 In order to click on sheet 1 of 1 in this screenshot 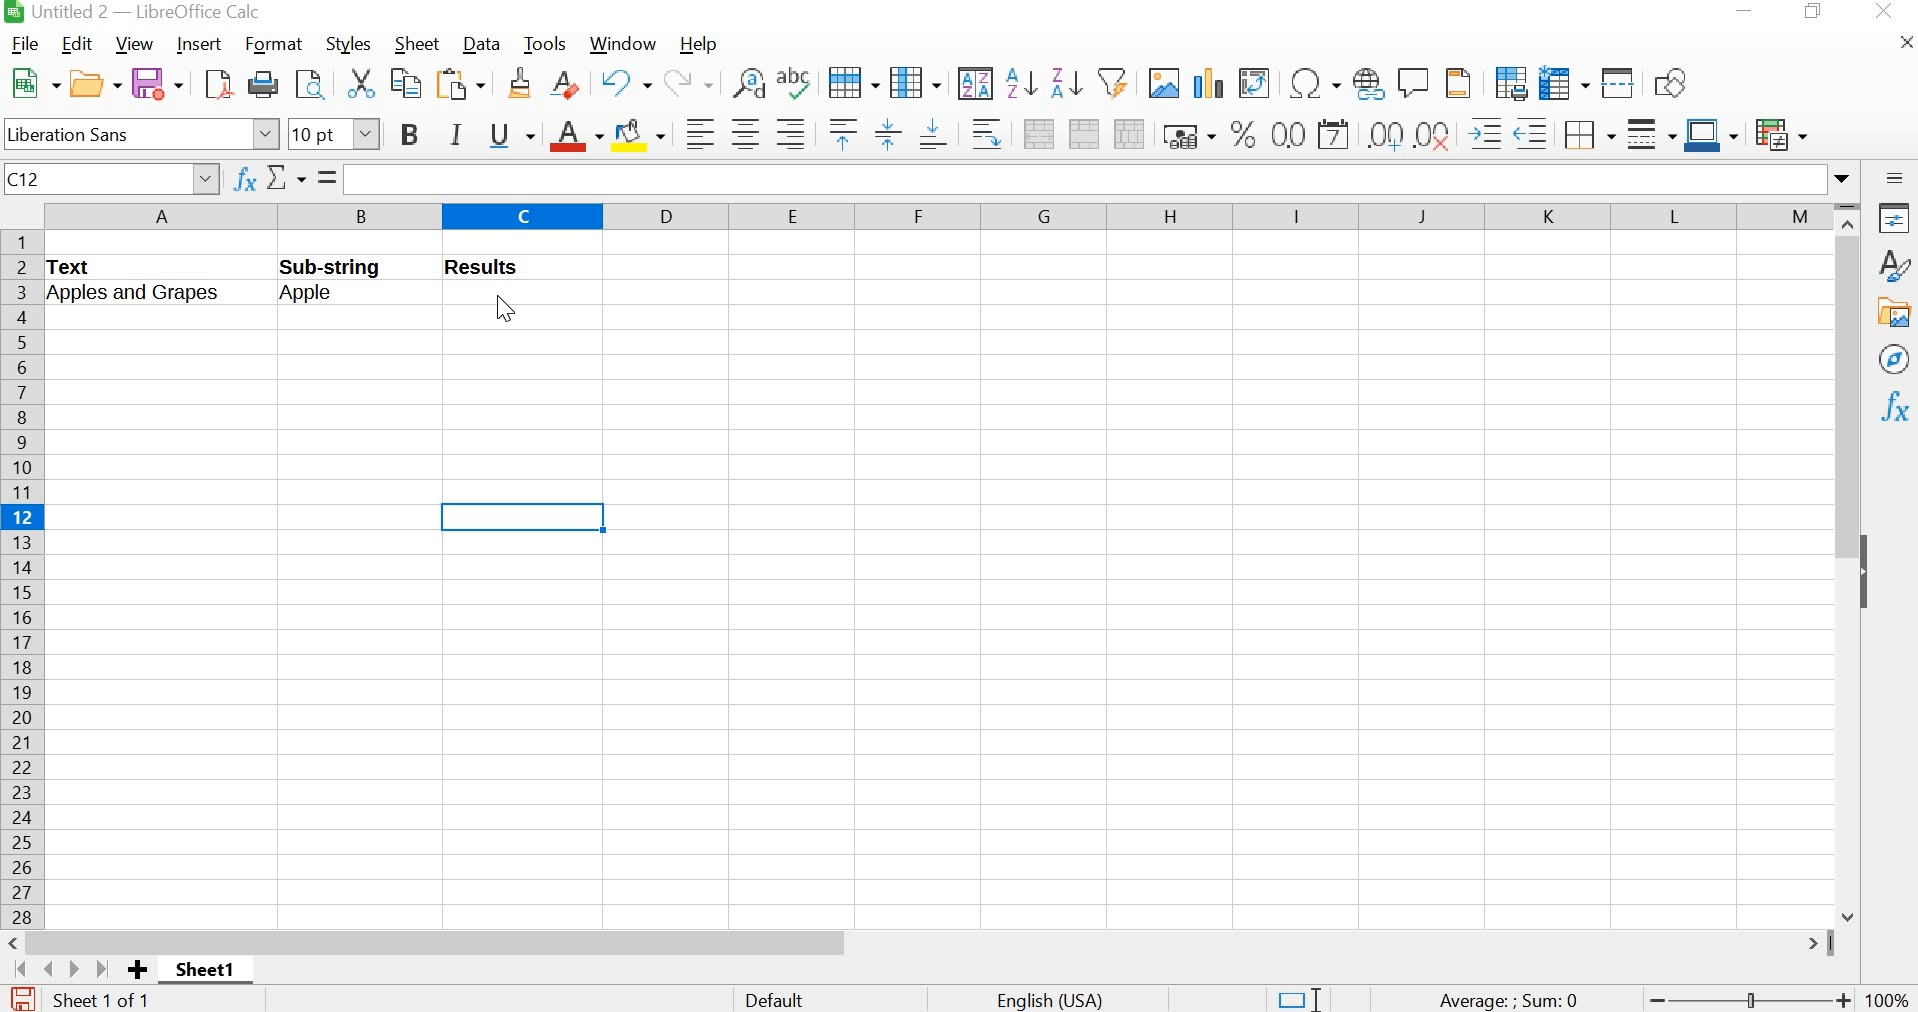, I will do `click(103, 1000)`.